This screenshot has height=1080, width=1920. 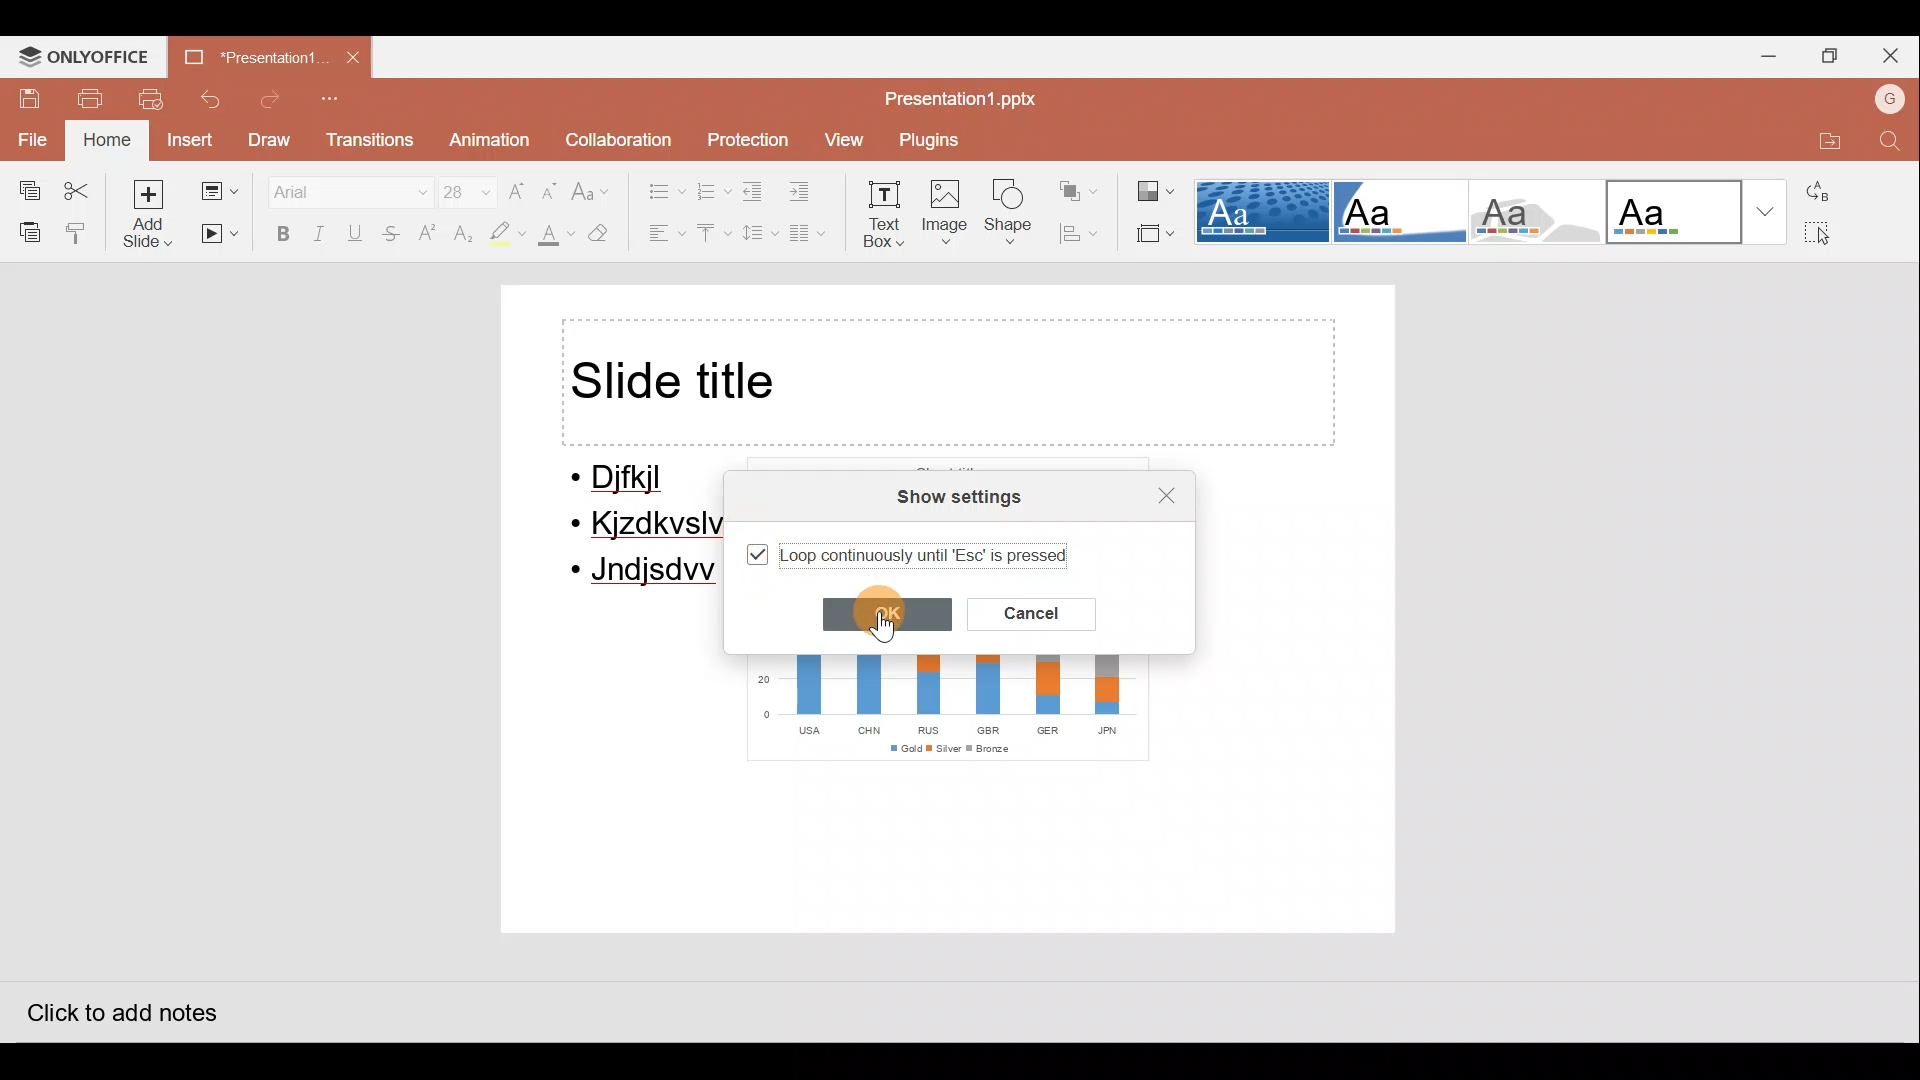 What do you see at coordinates (593, 187) in the screenshot?
I see `Change case` at bounding box center [593, 187].